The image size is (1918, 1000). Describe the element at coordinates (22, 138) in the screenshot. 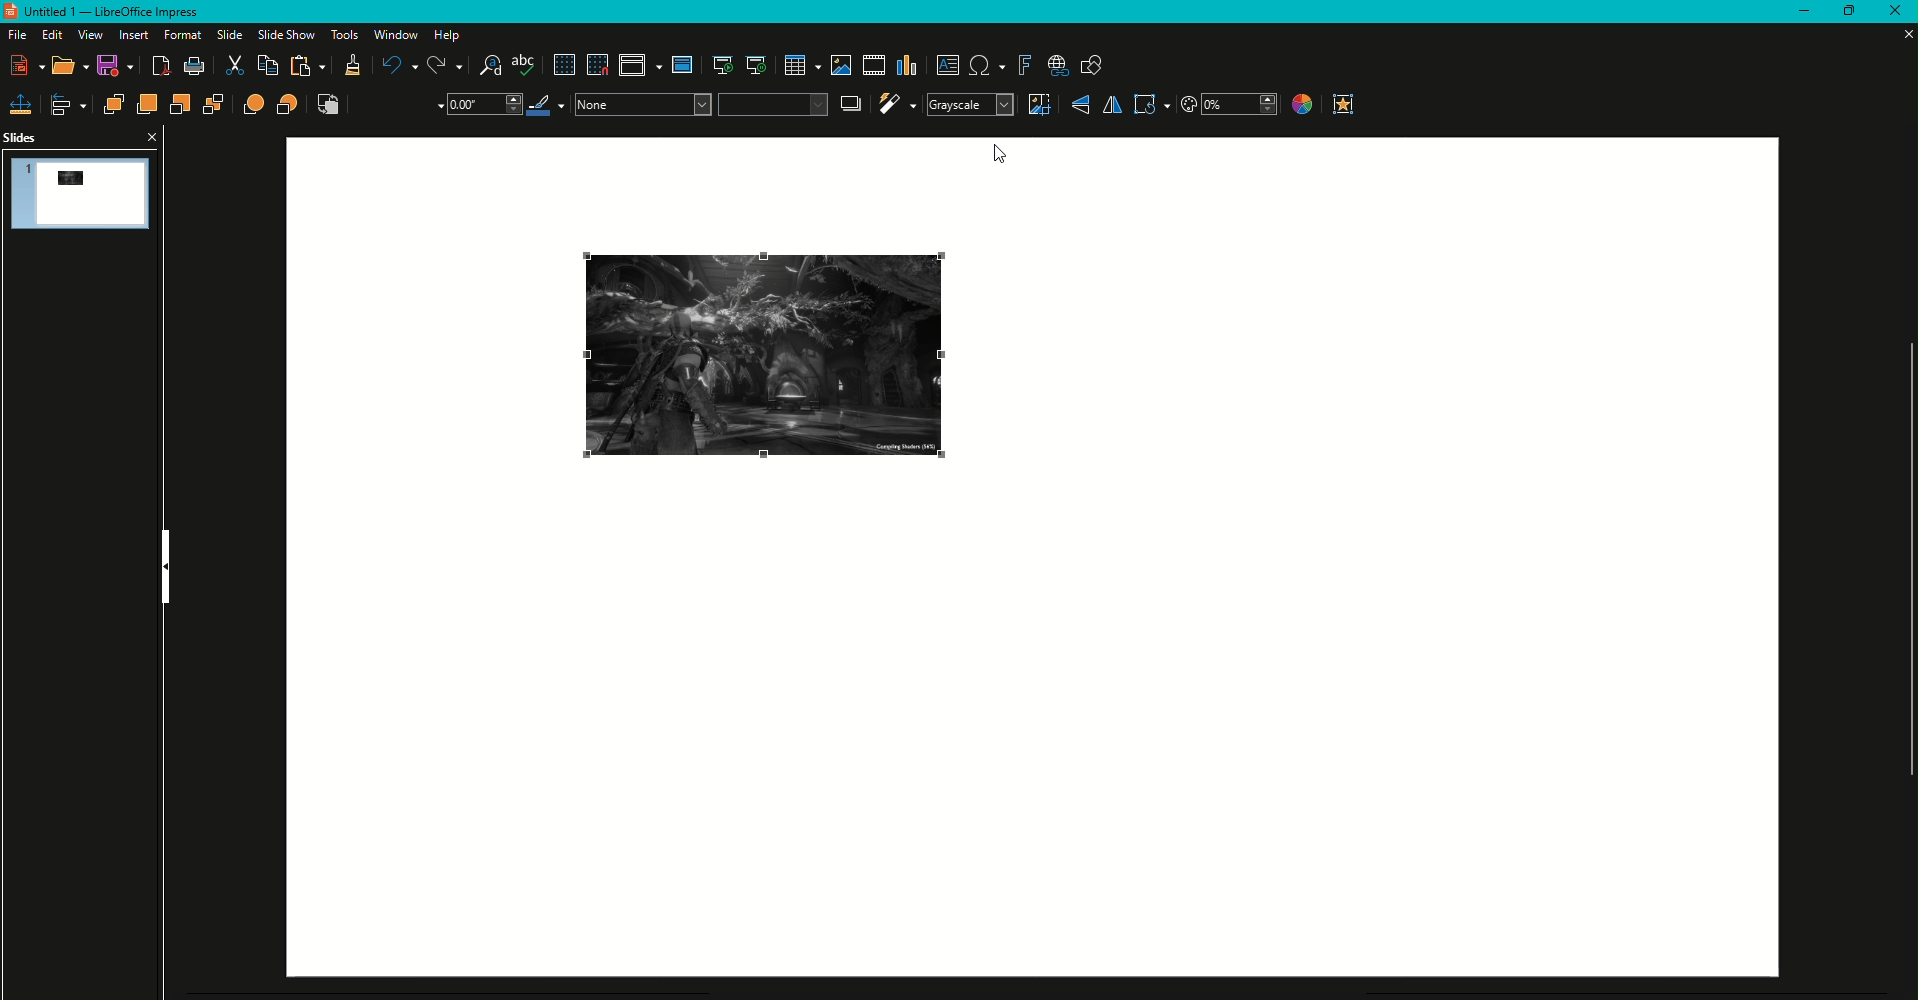

I see `Slides` at that location.